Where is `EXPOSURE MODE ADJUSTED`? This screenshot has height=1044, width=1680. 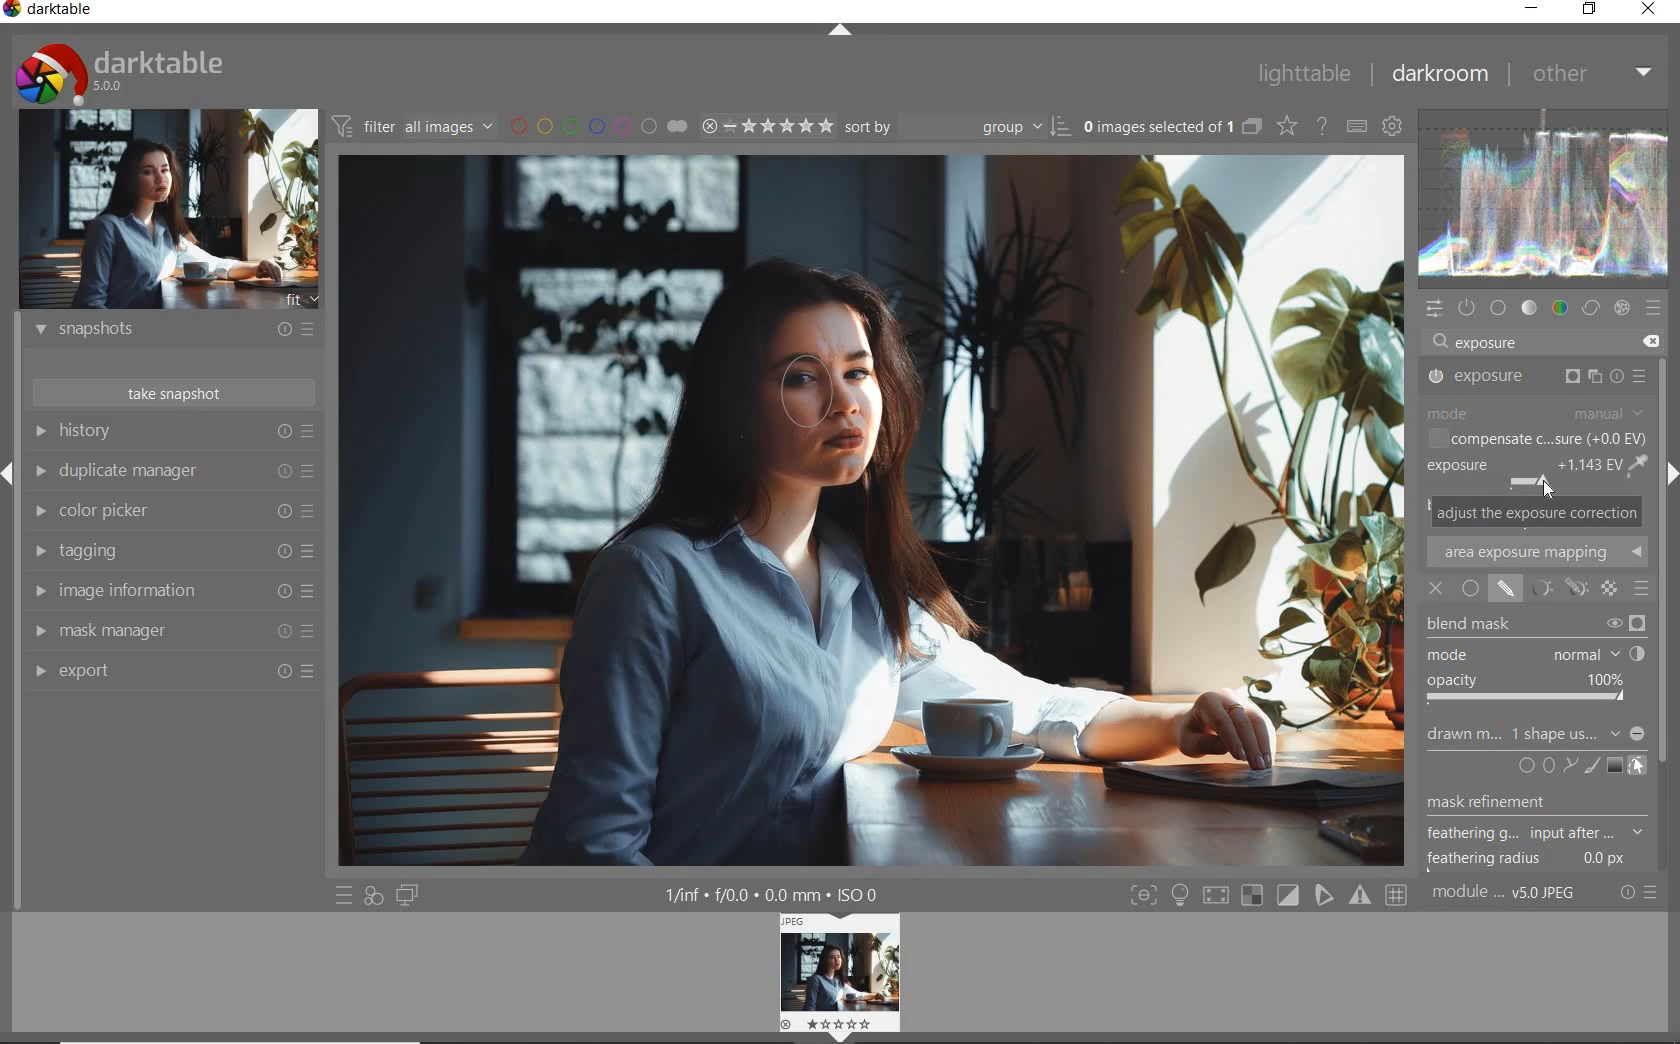
EXPOSURE MODE ADJUSTED is located at coordinates (1524, 473).